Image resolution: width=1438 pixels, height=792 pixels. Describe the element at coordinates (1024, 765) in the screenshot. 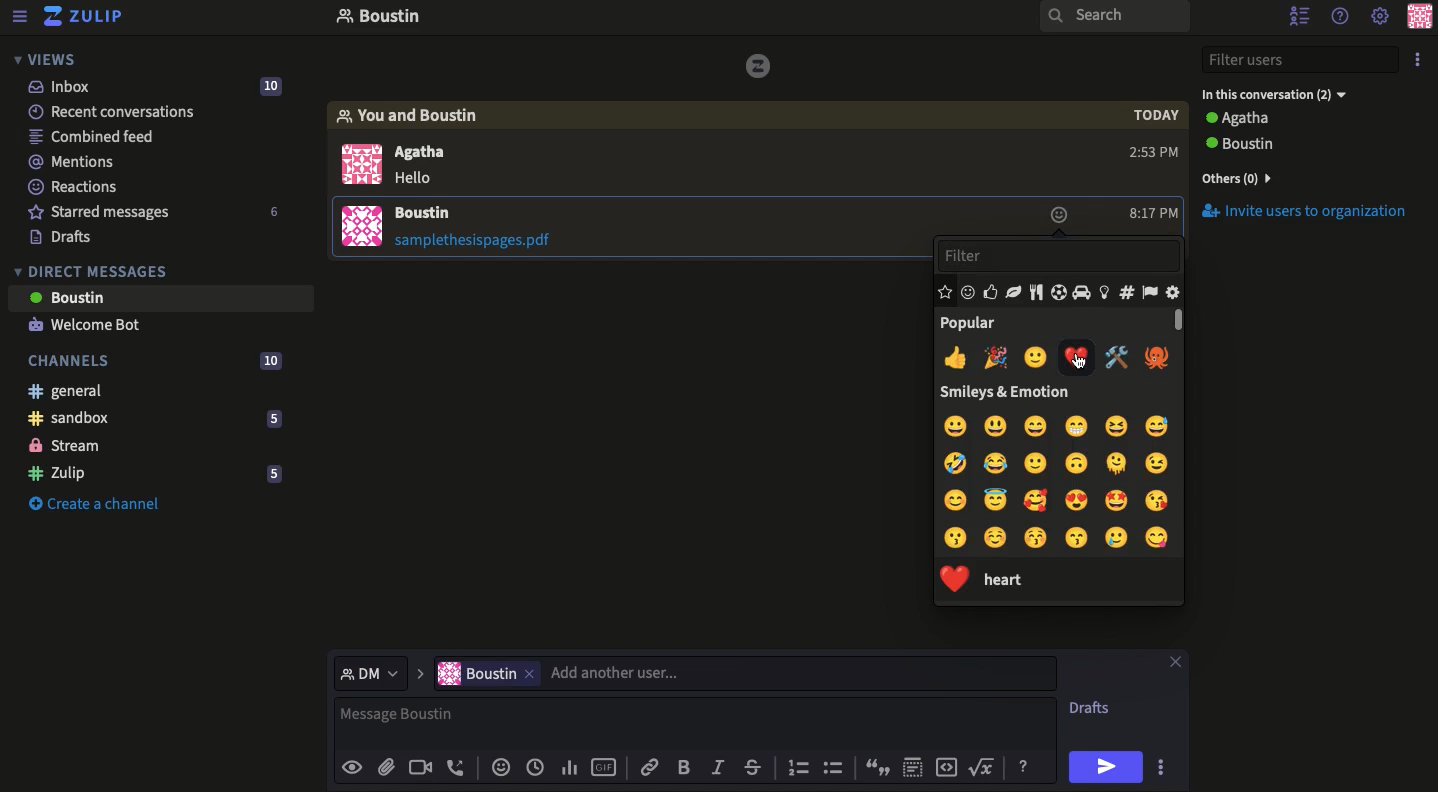

I see `Help` at that location.